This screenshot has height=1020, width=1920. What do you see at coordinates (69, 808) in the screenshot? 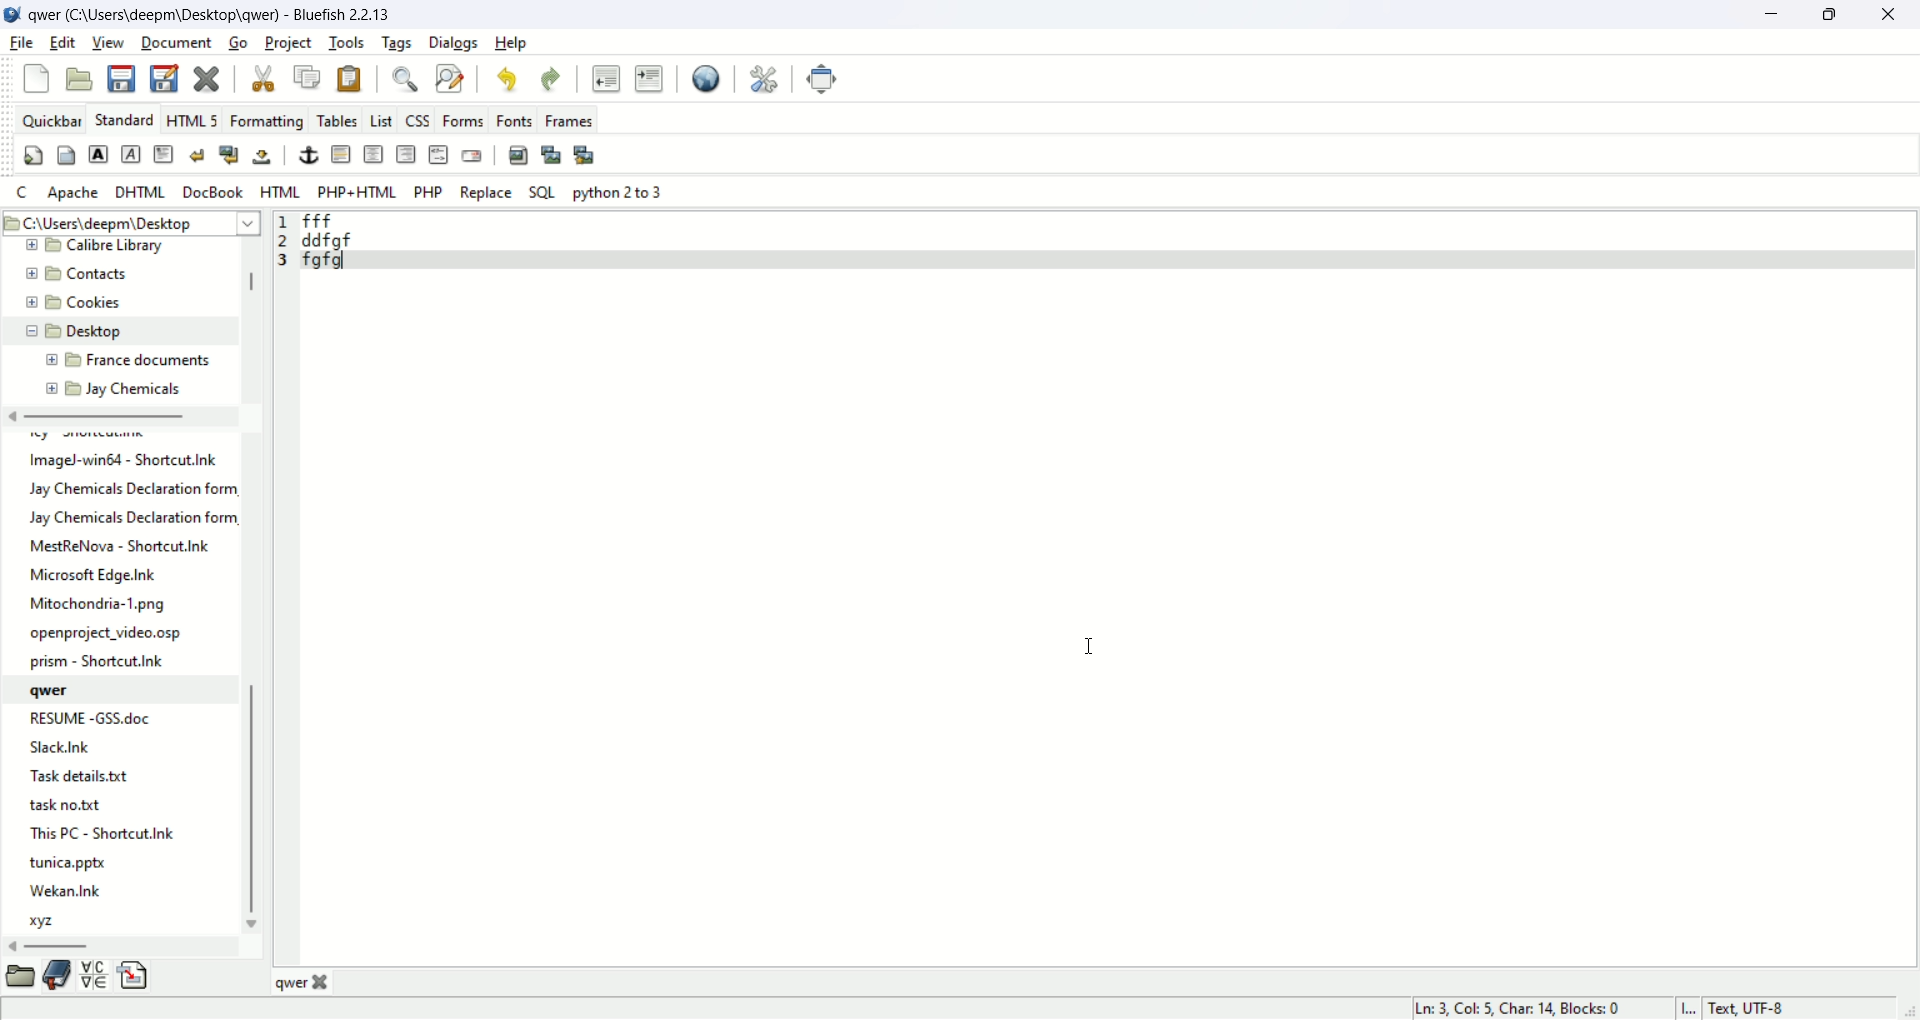
I see `task no.txt` at bounding box center [69, 808].